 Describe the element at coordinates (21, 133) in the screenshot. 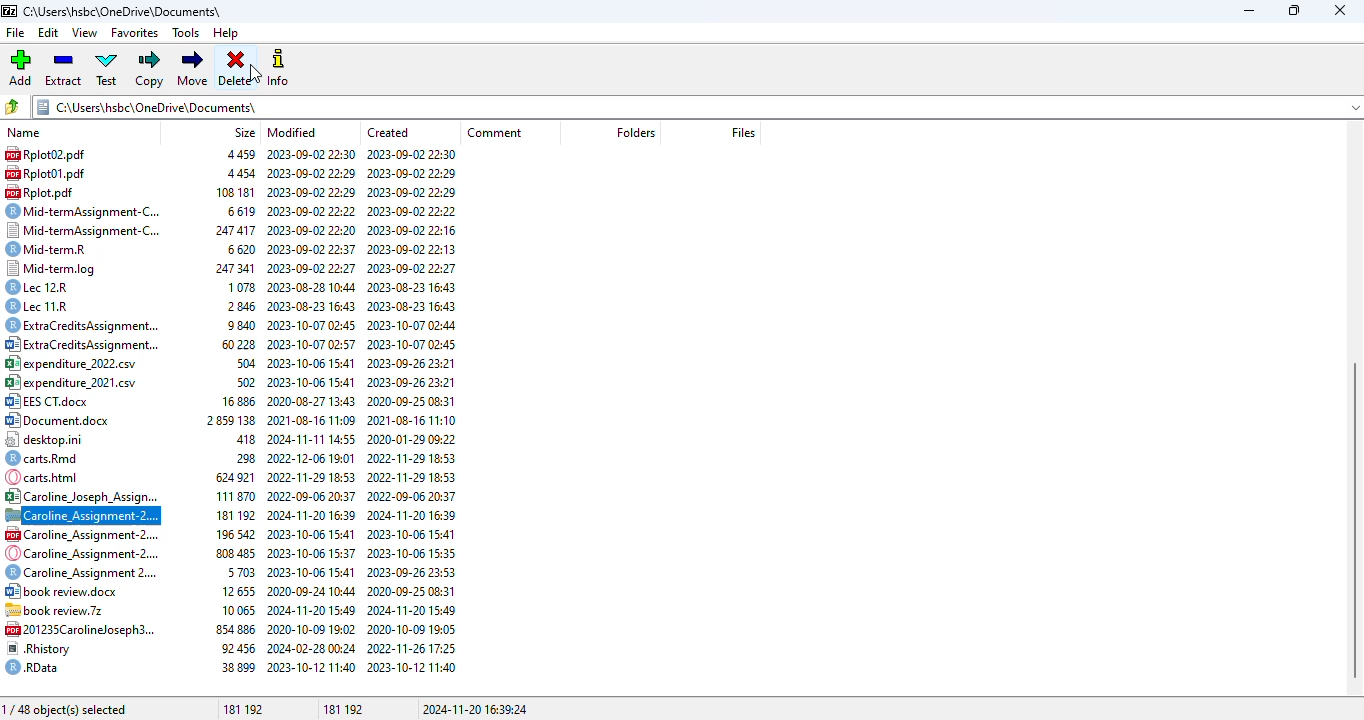

I see `name` at that location.